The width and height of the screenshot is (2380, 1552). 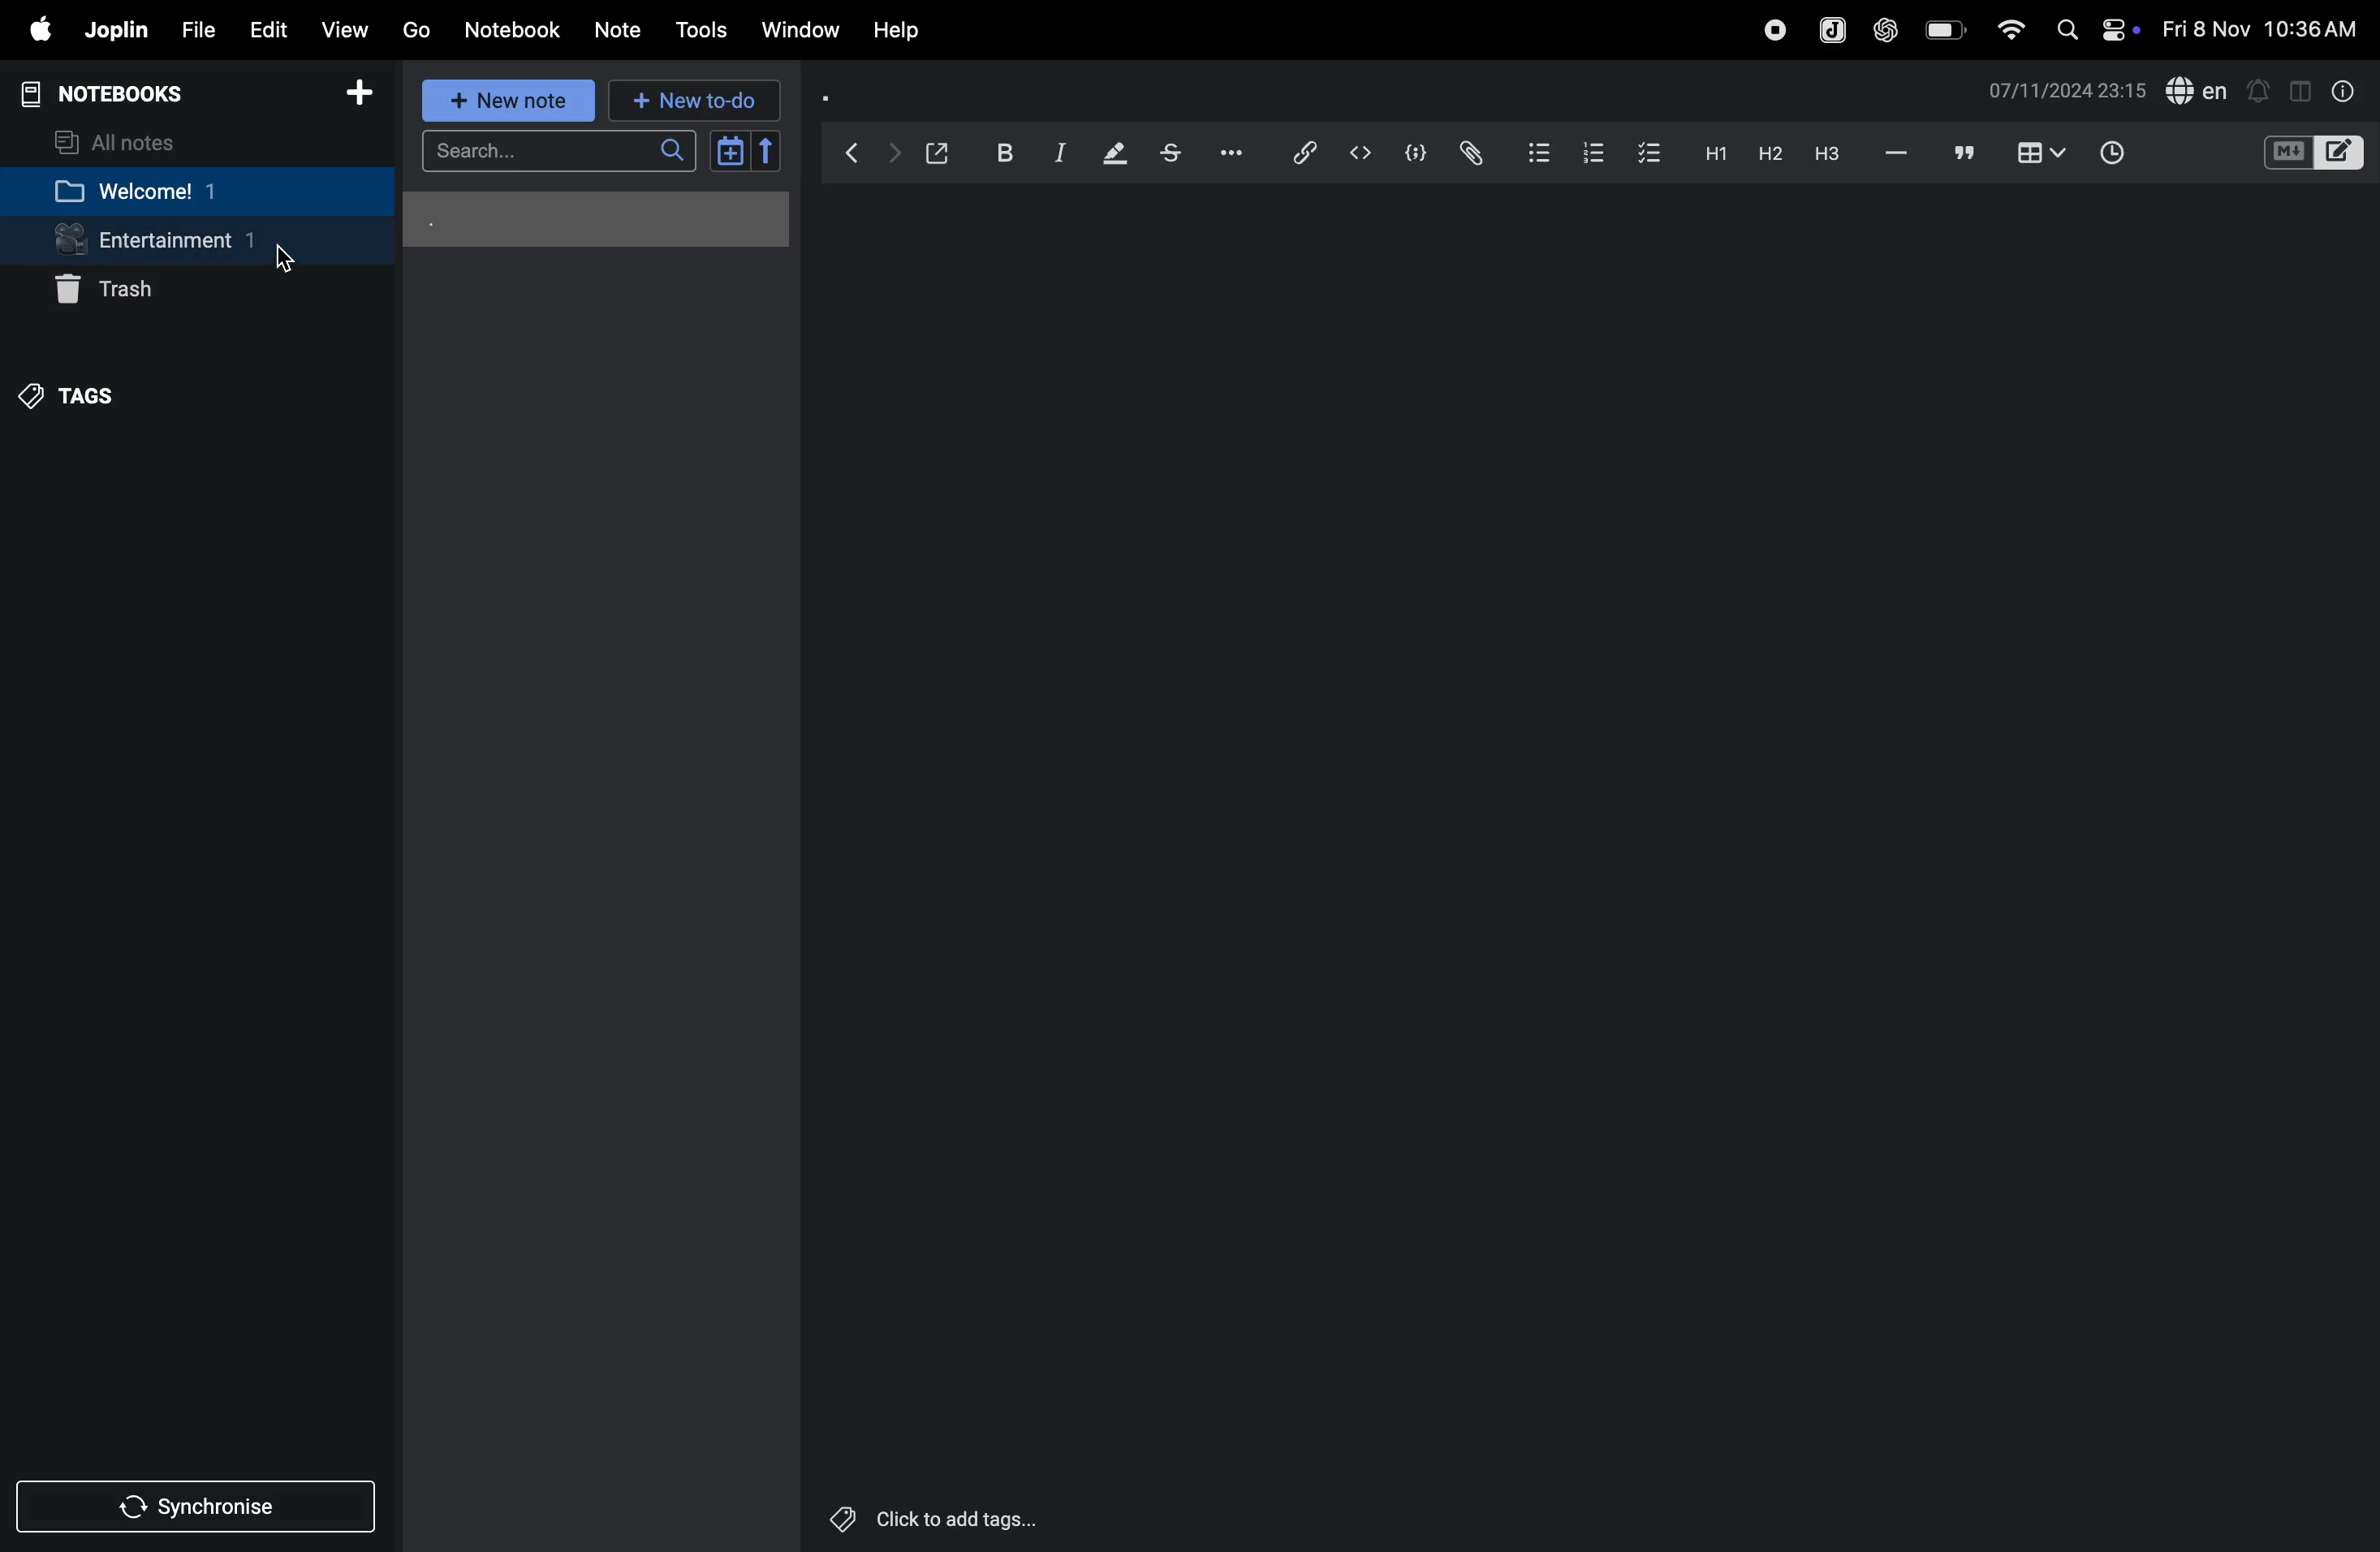 I want to click on window, so click(x=805, y=28).